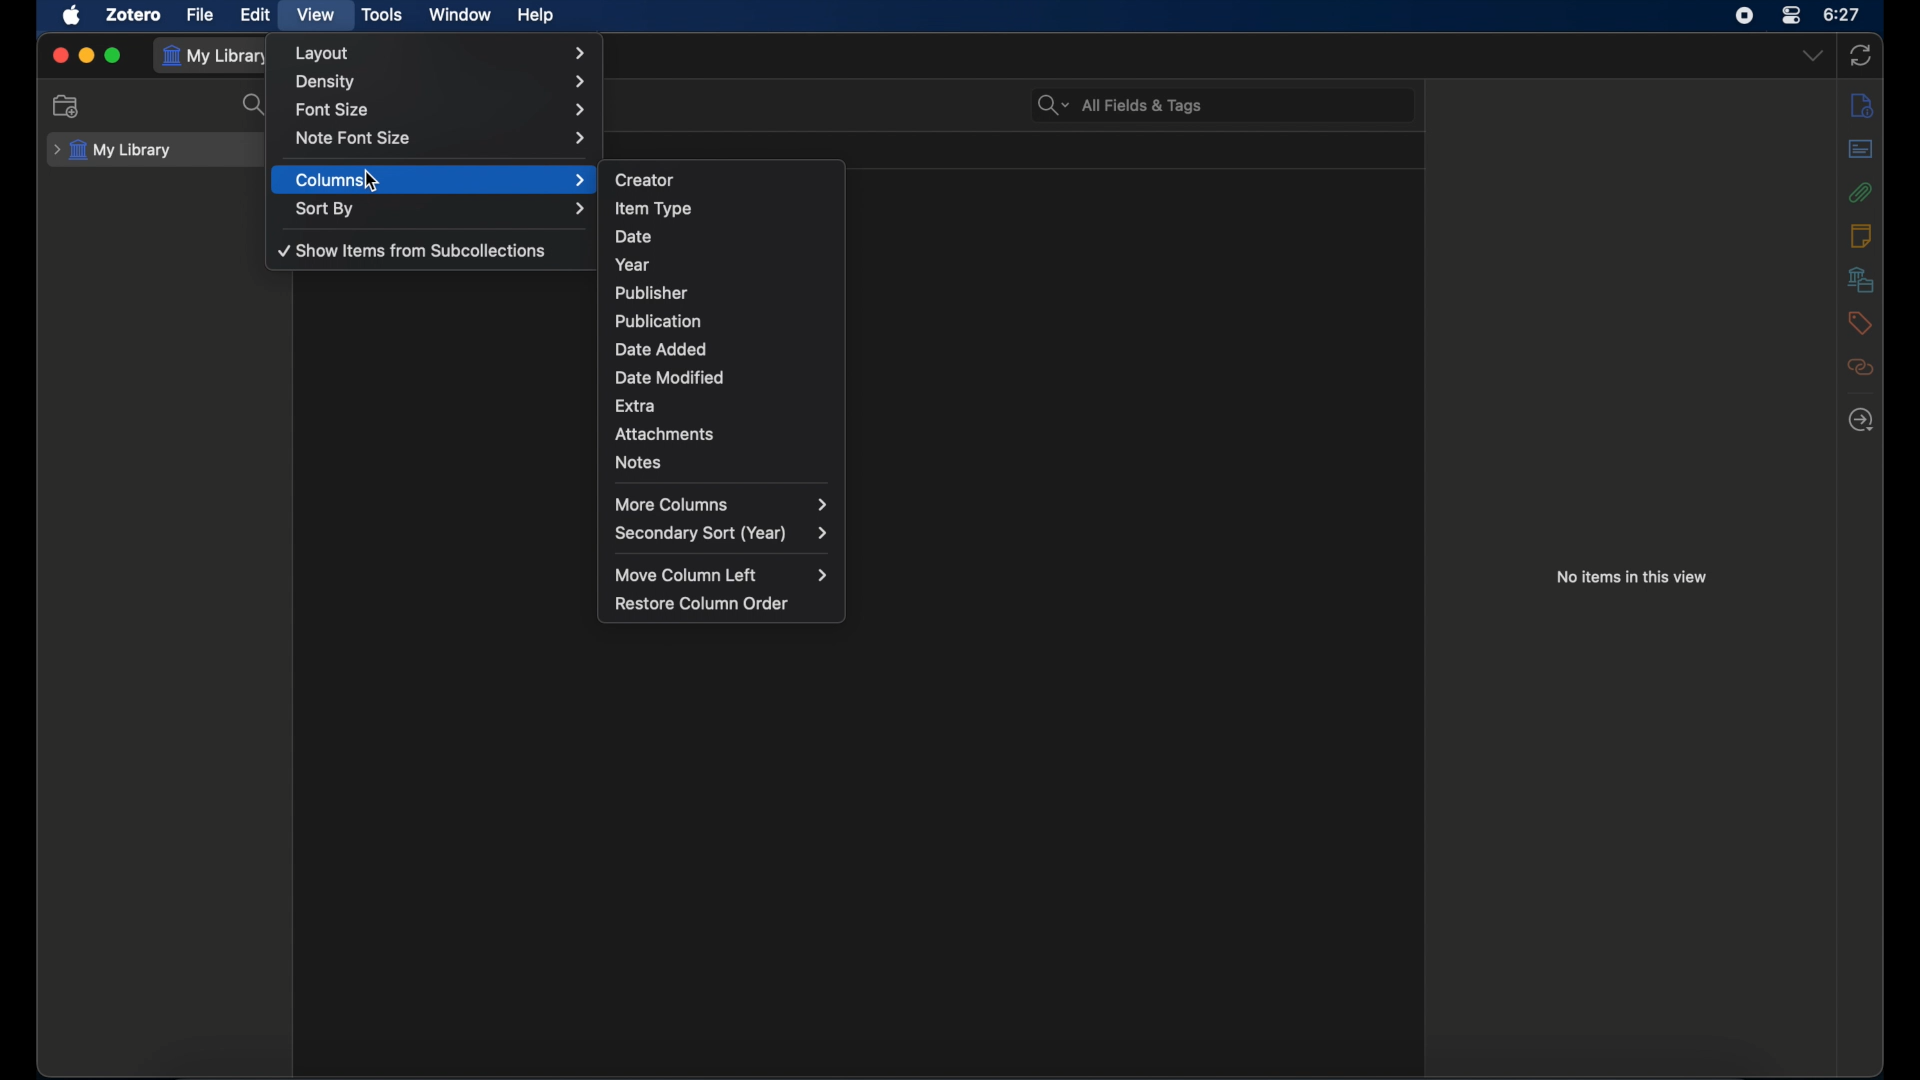 The image size is (1920, 1080). I want to click on sync, so click(1861, 56).